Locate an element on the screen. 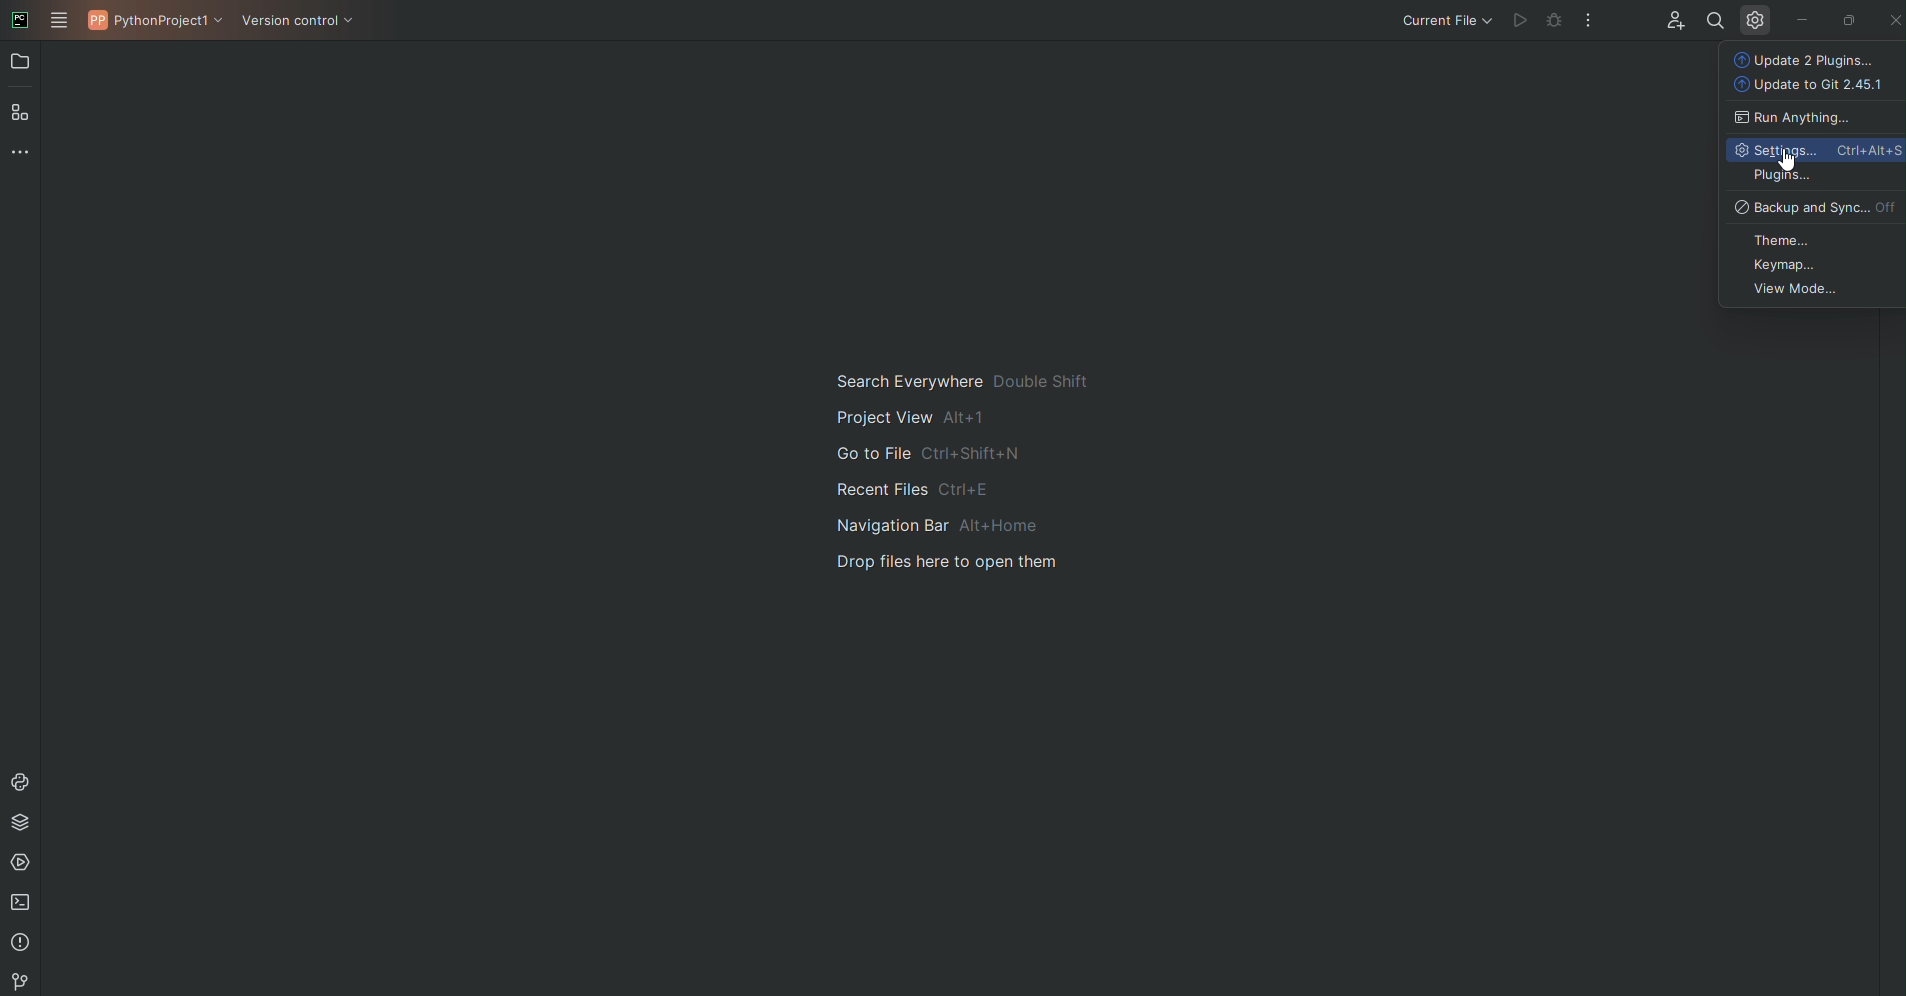 The width and height of the screenshot is (1906, 996). Console is located at coordinates (19, 779).